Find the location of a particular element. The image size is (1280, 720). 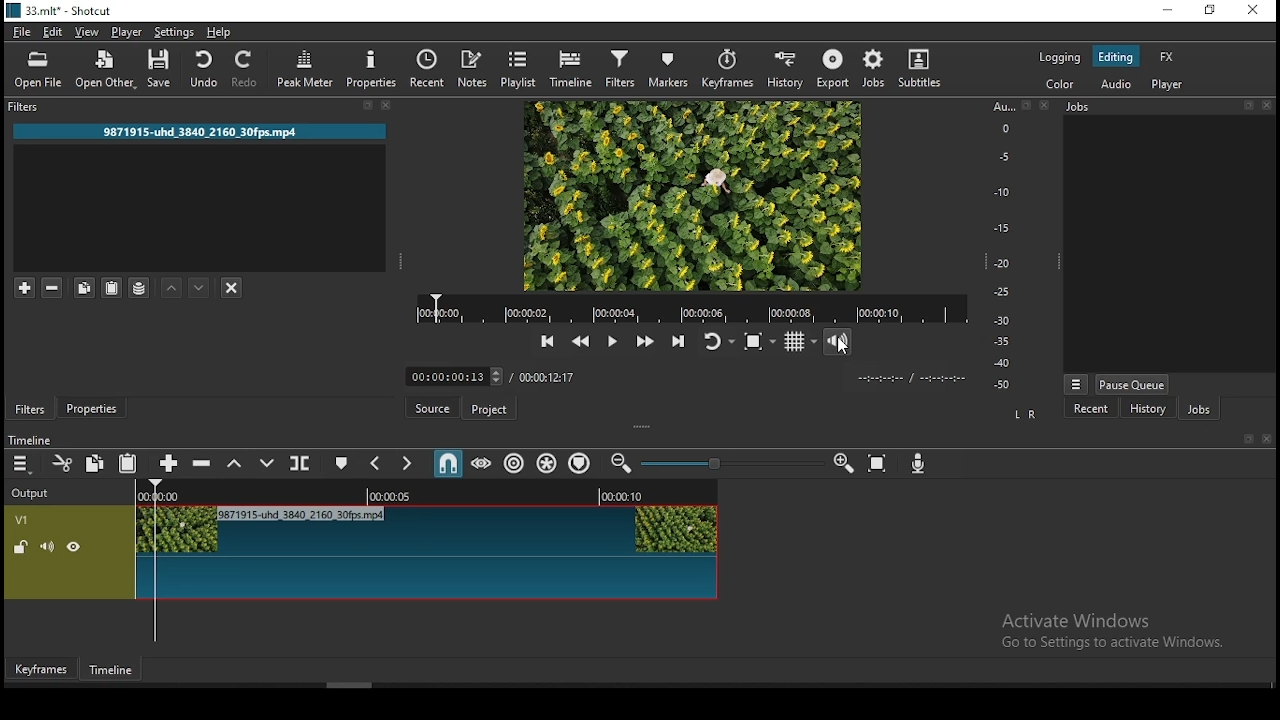

edit is located at coordinates (56, 31).